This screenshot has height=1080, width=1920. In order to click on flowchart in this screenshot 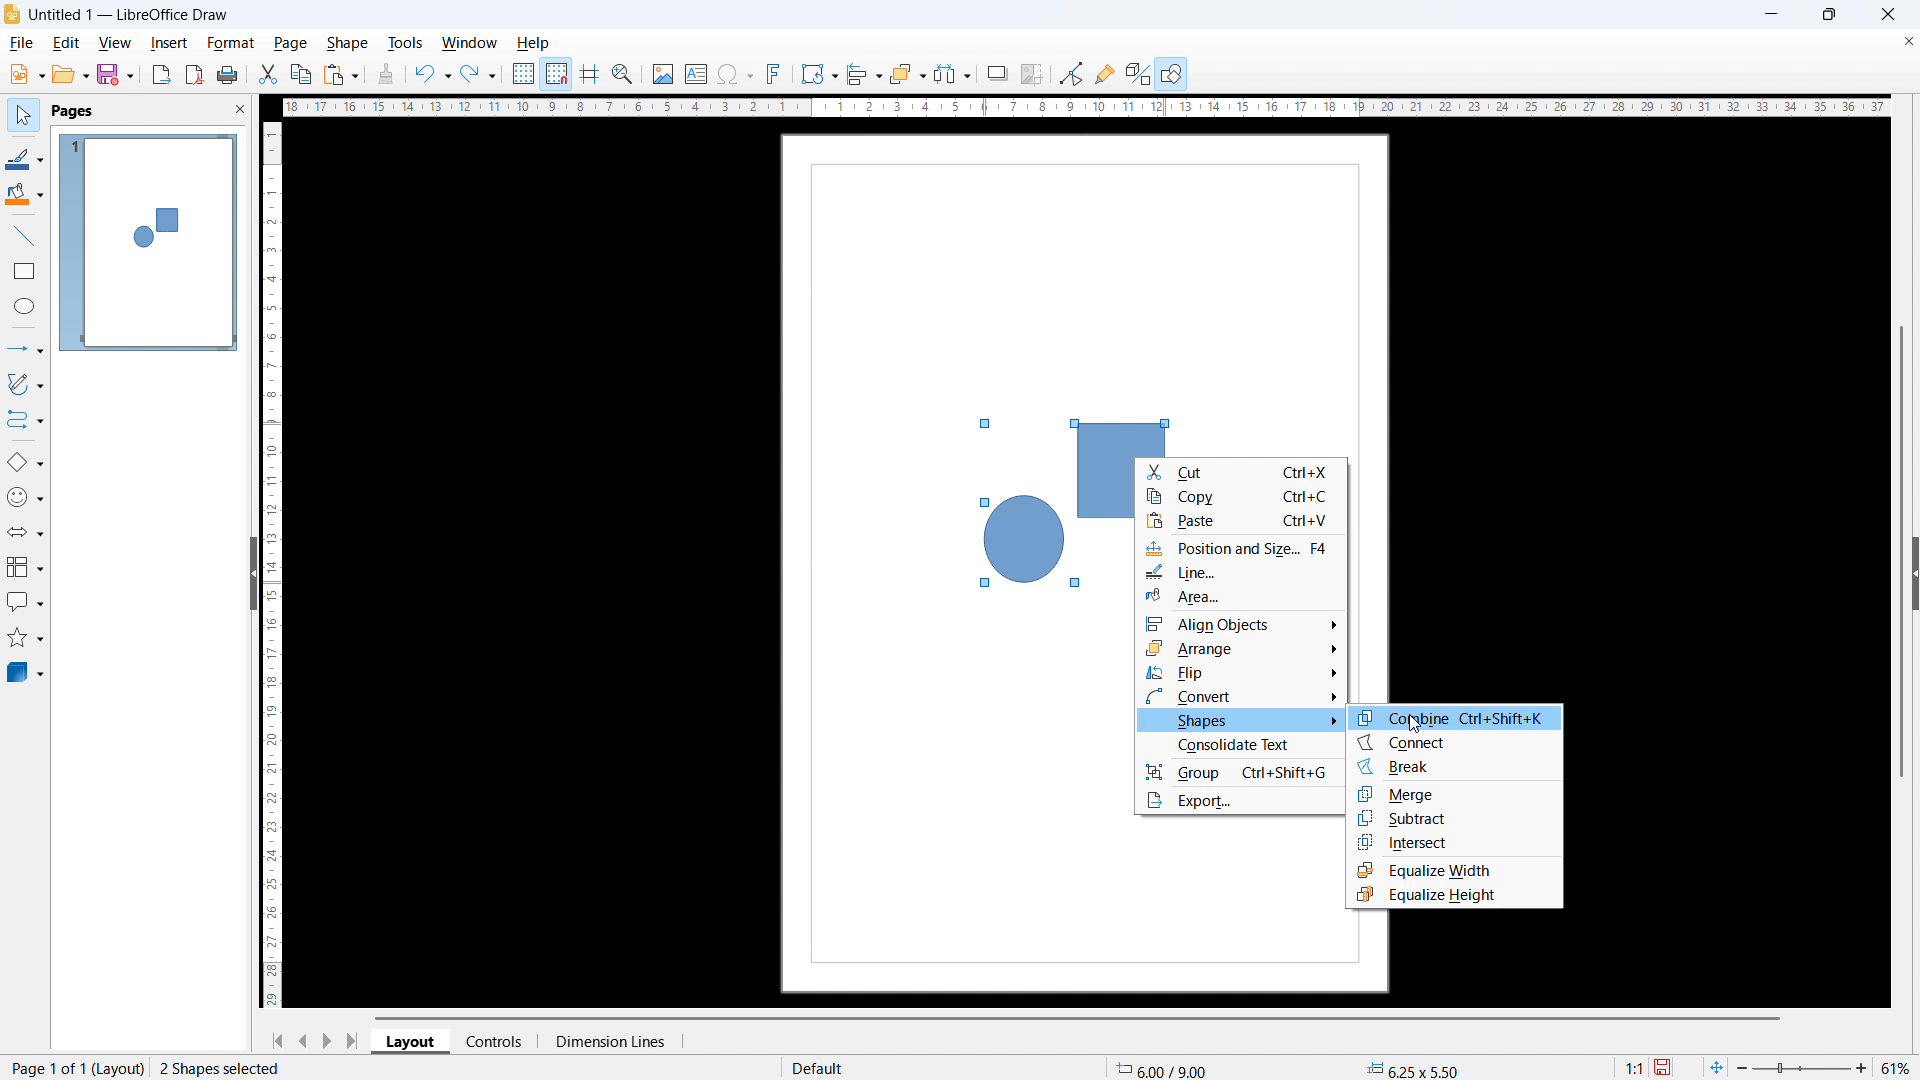, I will do `click(23, 568)`.